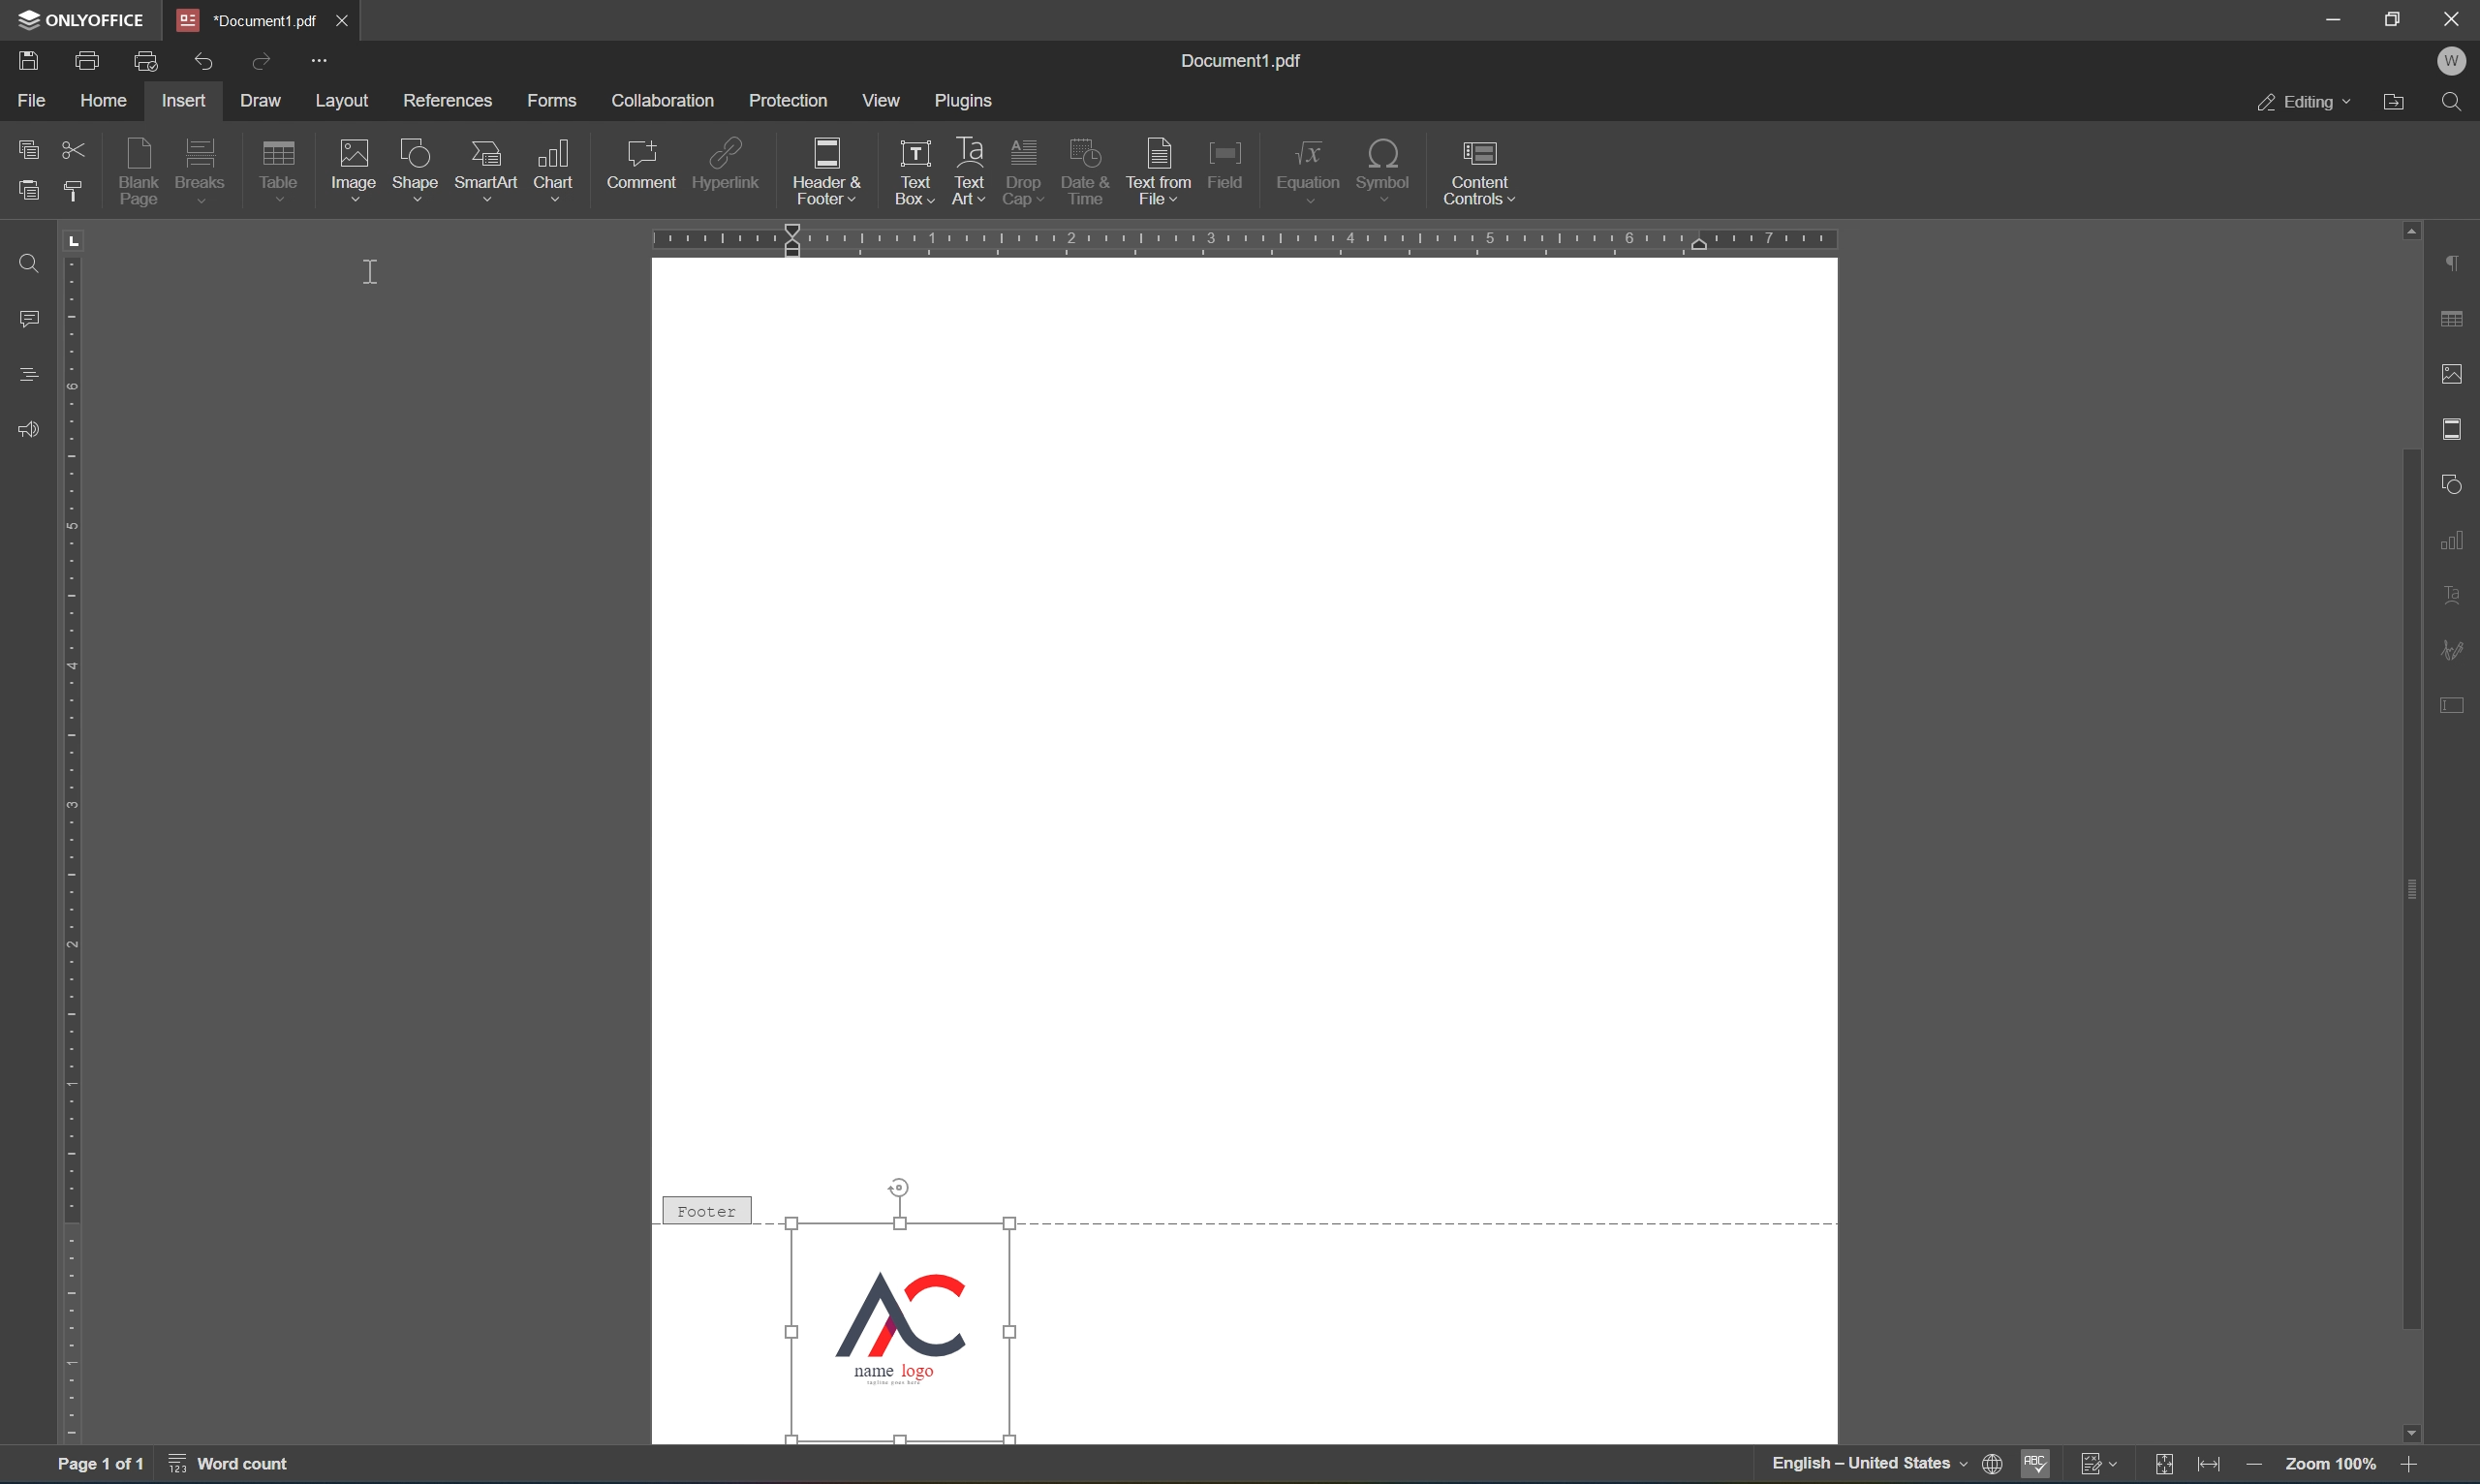 This screenshot has width=2480, height=1484. I want to click on image, so click(348, 172).